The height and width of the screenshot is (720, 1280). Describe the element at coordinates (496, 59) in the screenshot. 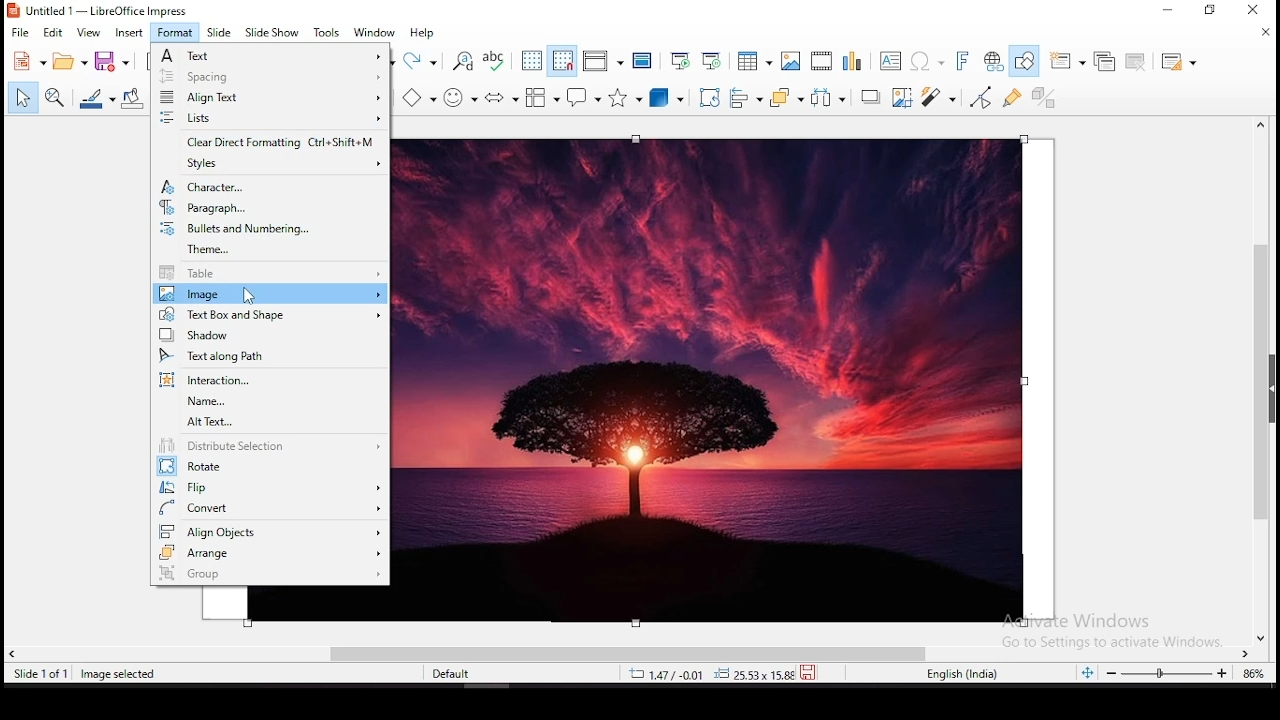

I see `spell check` at that location.